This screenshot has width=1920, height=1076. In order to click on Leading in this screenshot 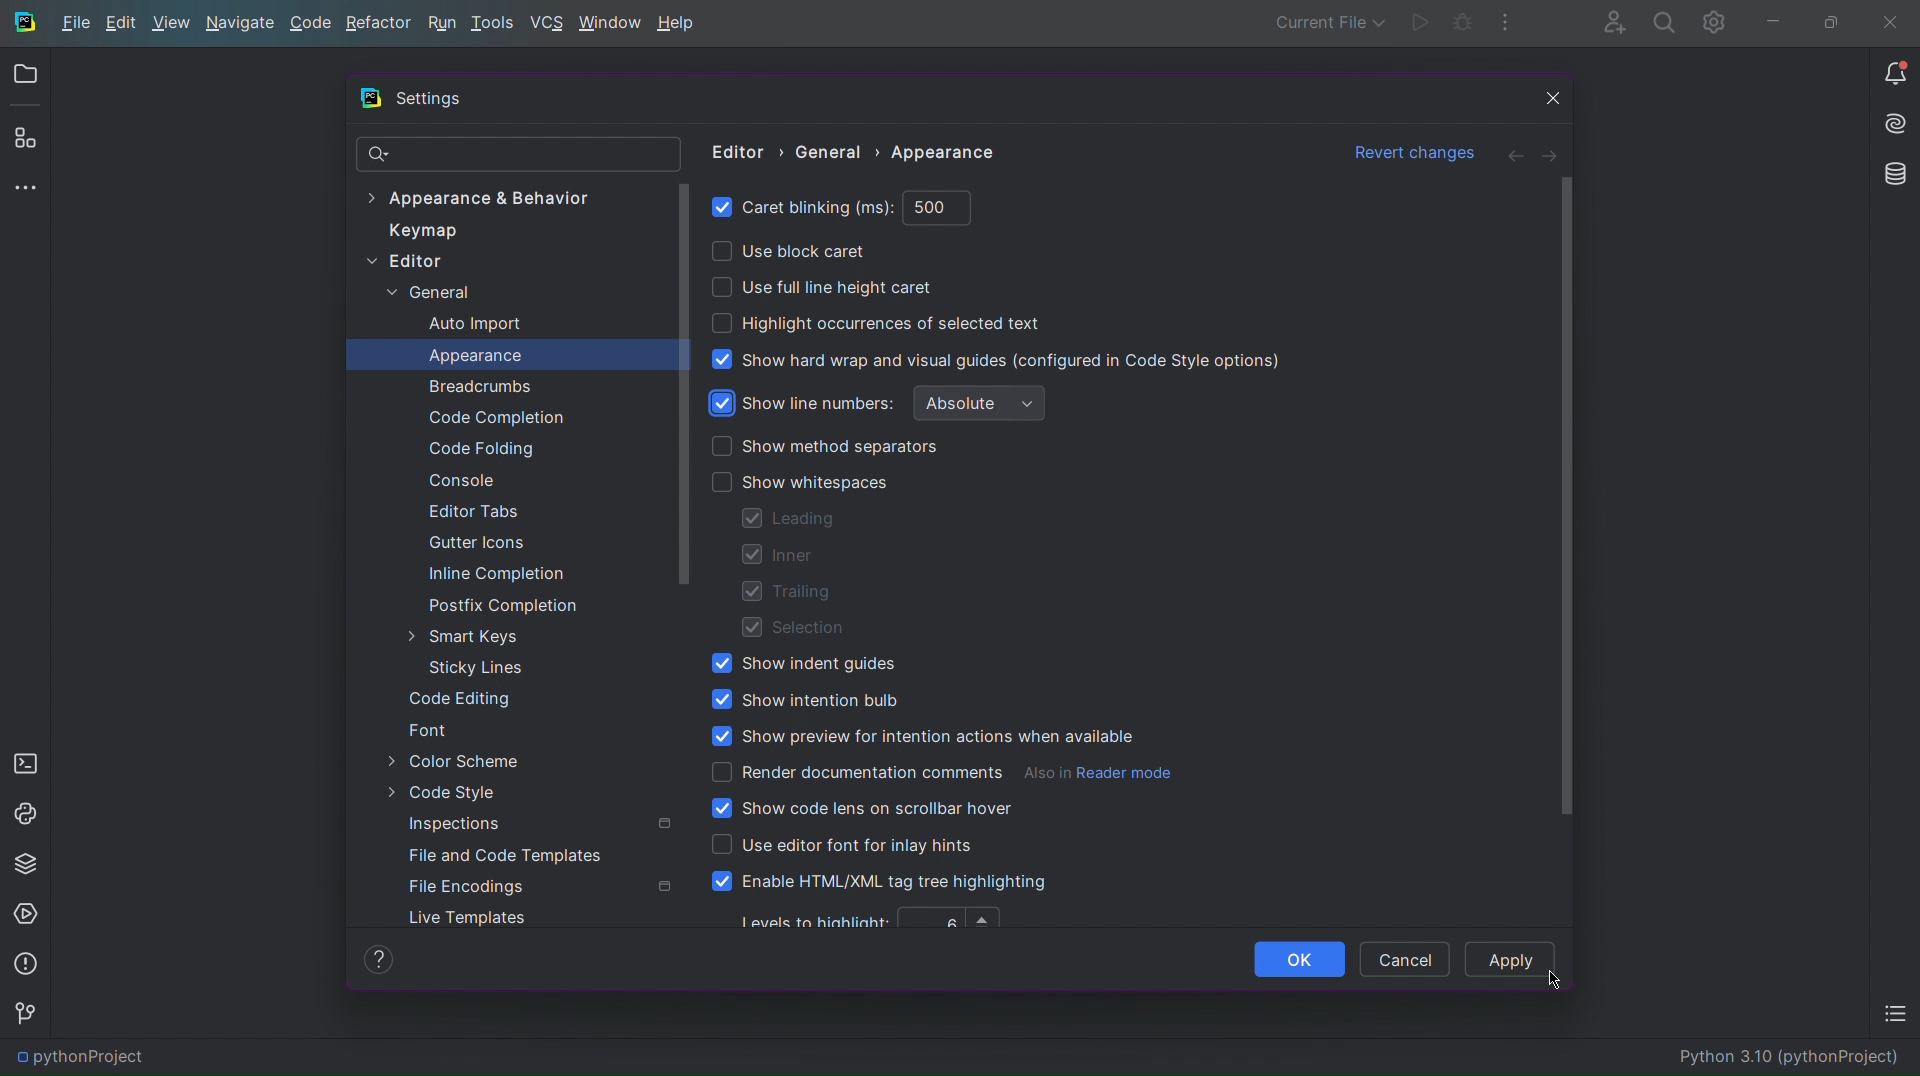, I will do `click(794, 520)`.